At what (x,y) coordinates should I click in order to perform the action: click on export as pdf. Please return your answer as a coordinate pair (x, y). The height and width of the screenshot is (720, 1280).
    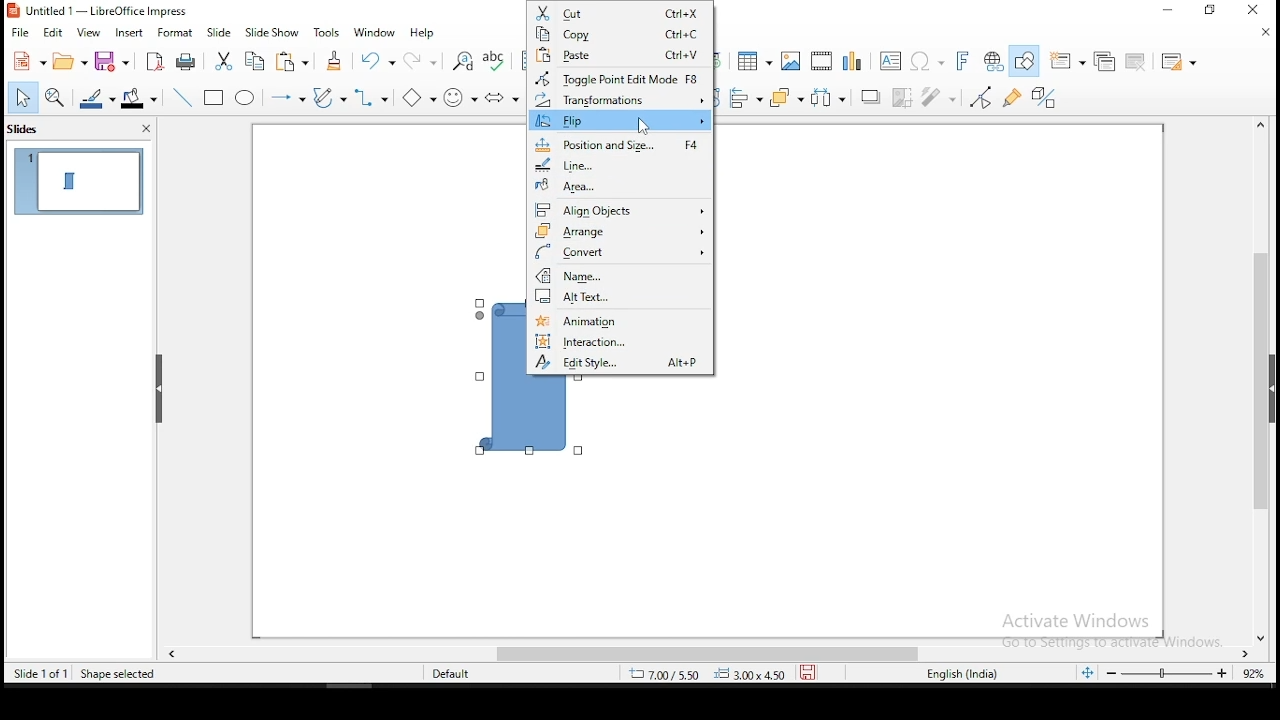
    Looking at the image, I should click on (154, 61).